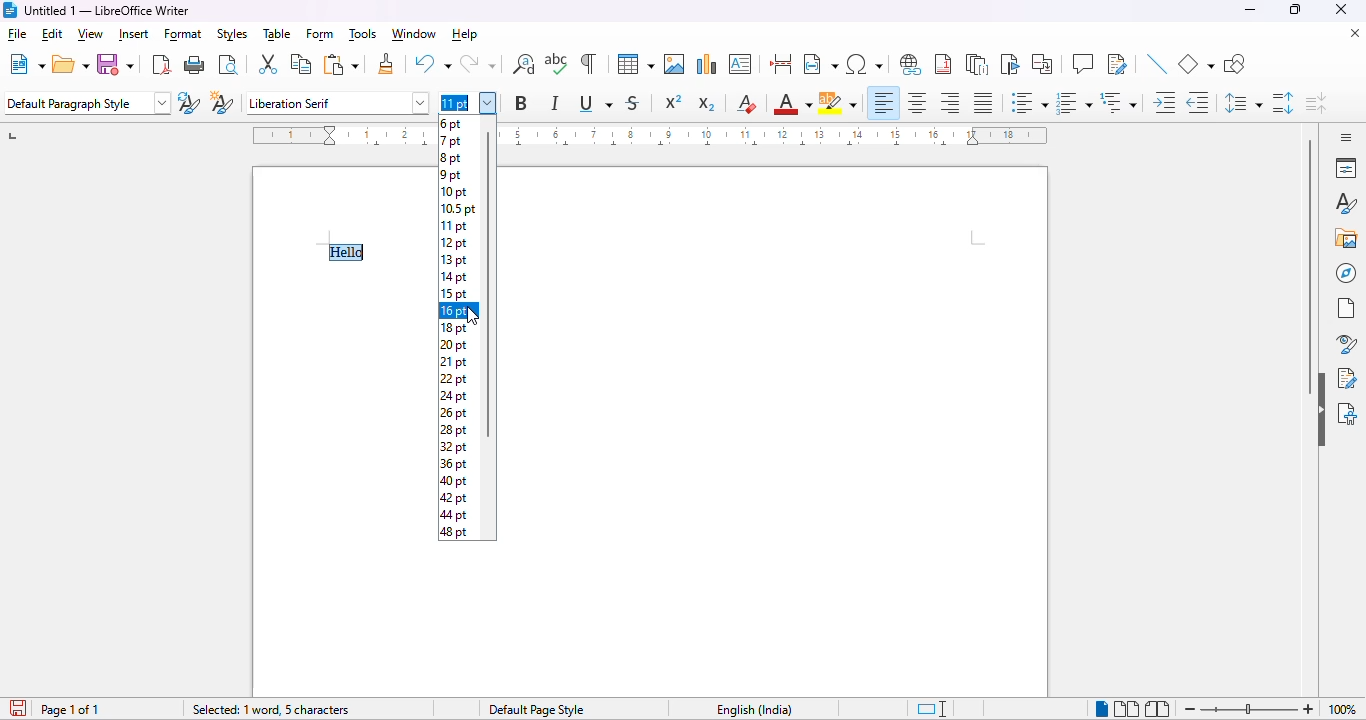  I want to click on 22 pt, so click(454, 380).